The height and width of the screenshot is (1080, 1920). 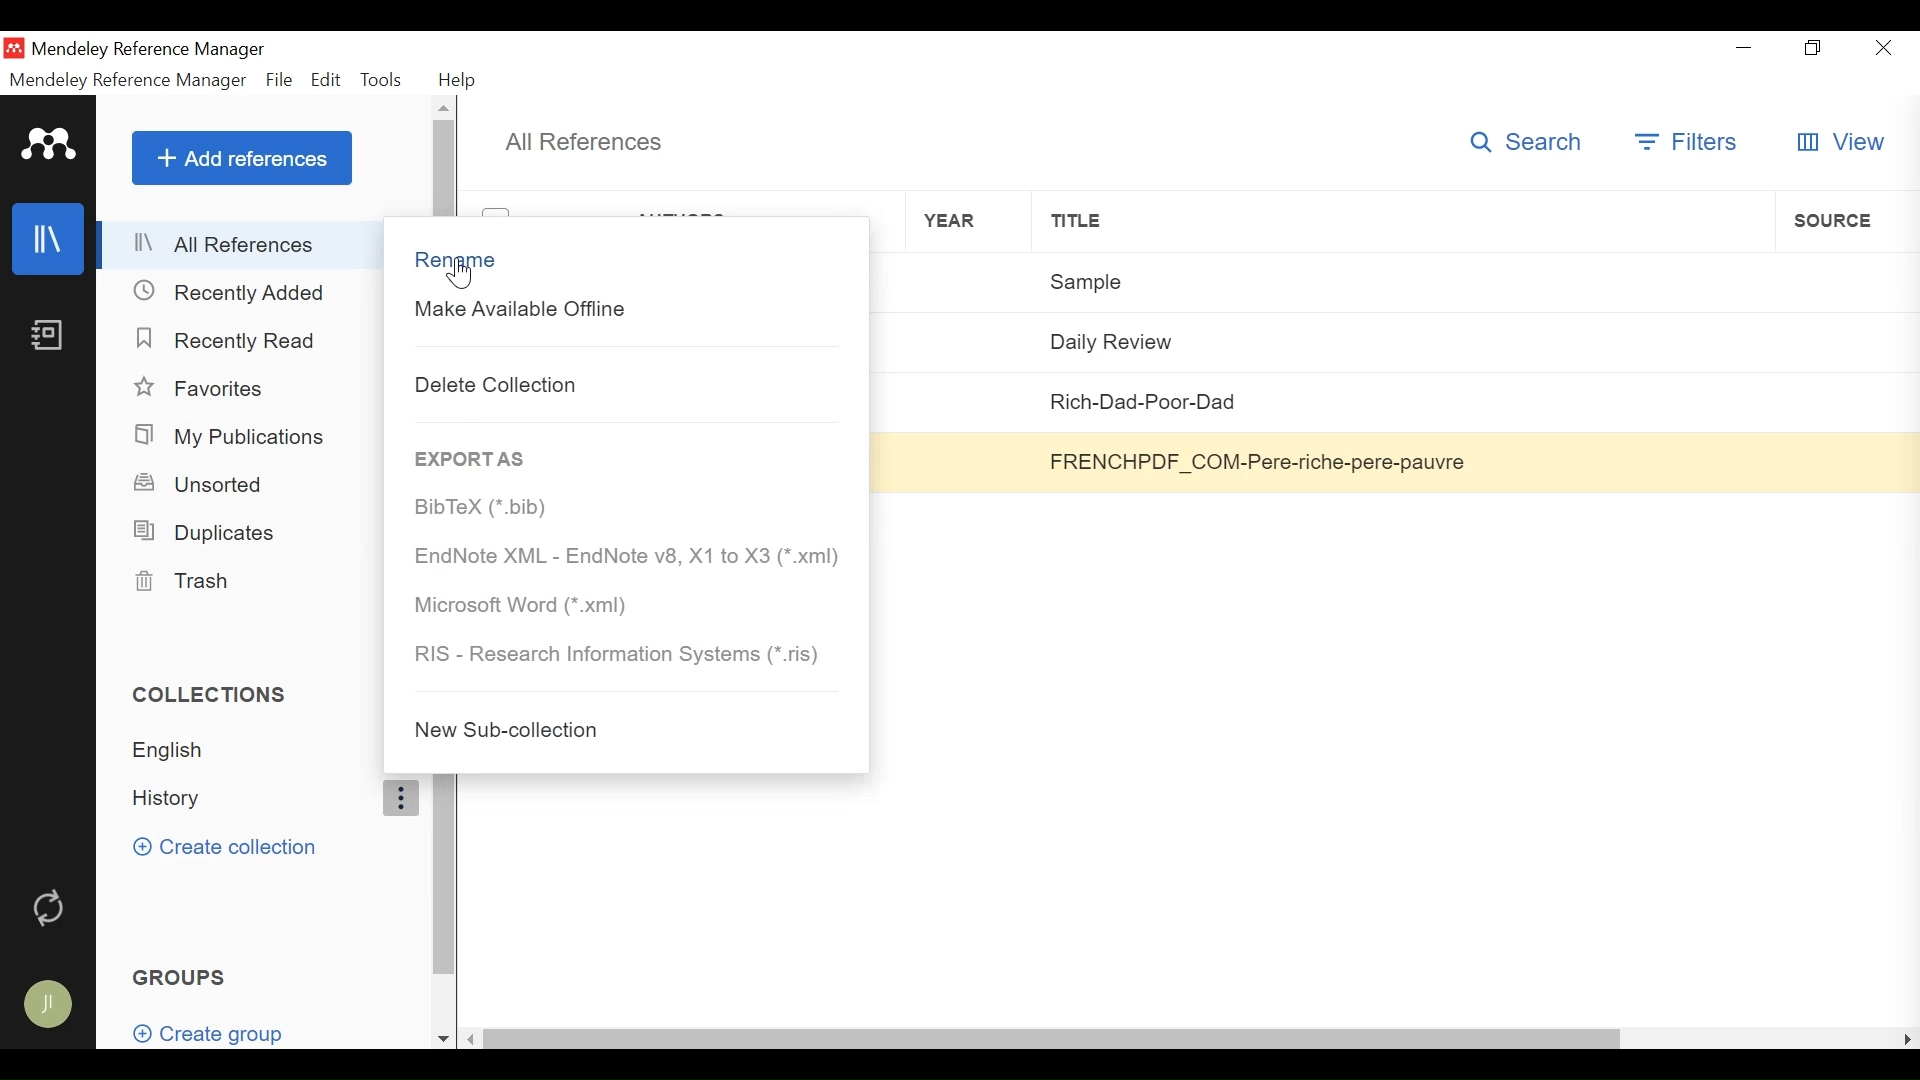 What do you see at coordinates (445, 107) in the screenshot?
I see `Scroll up` at bounding box center [445, 107].